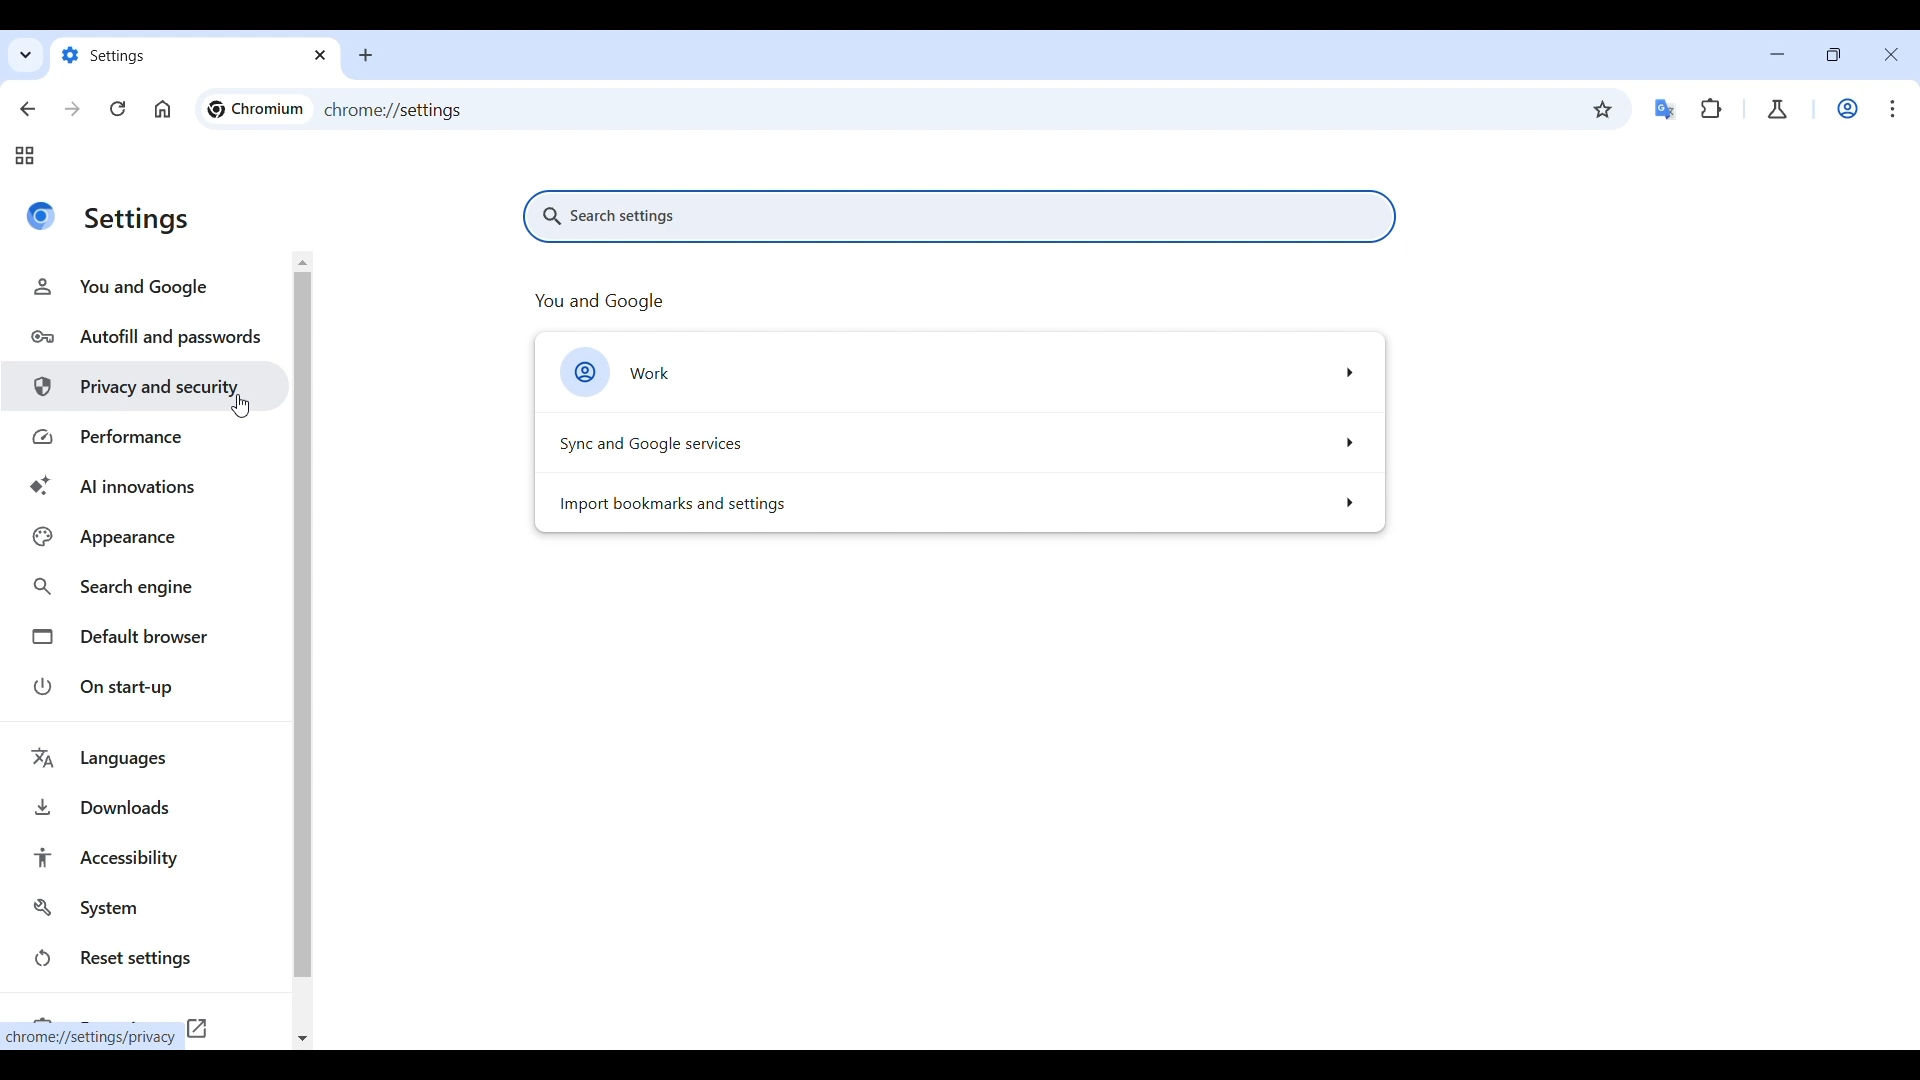  I want to click on System, so click(145, 907).